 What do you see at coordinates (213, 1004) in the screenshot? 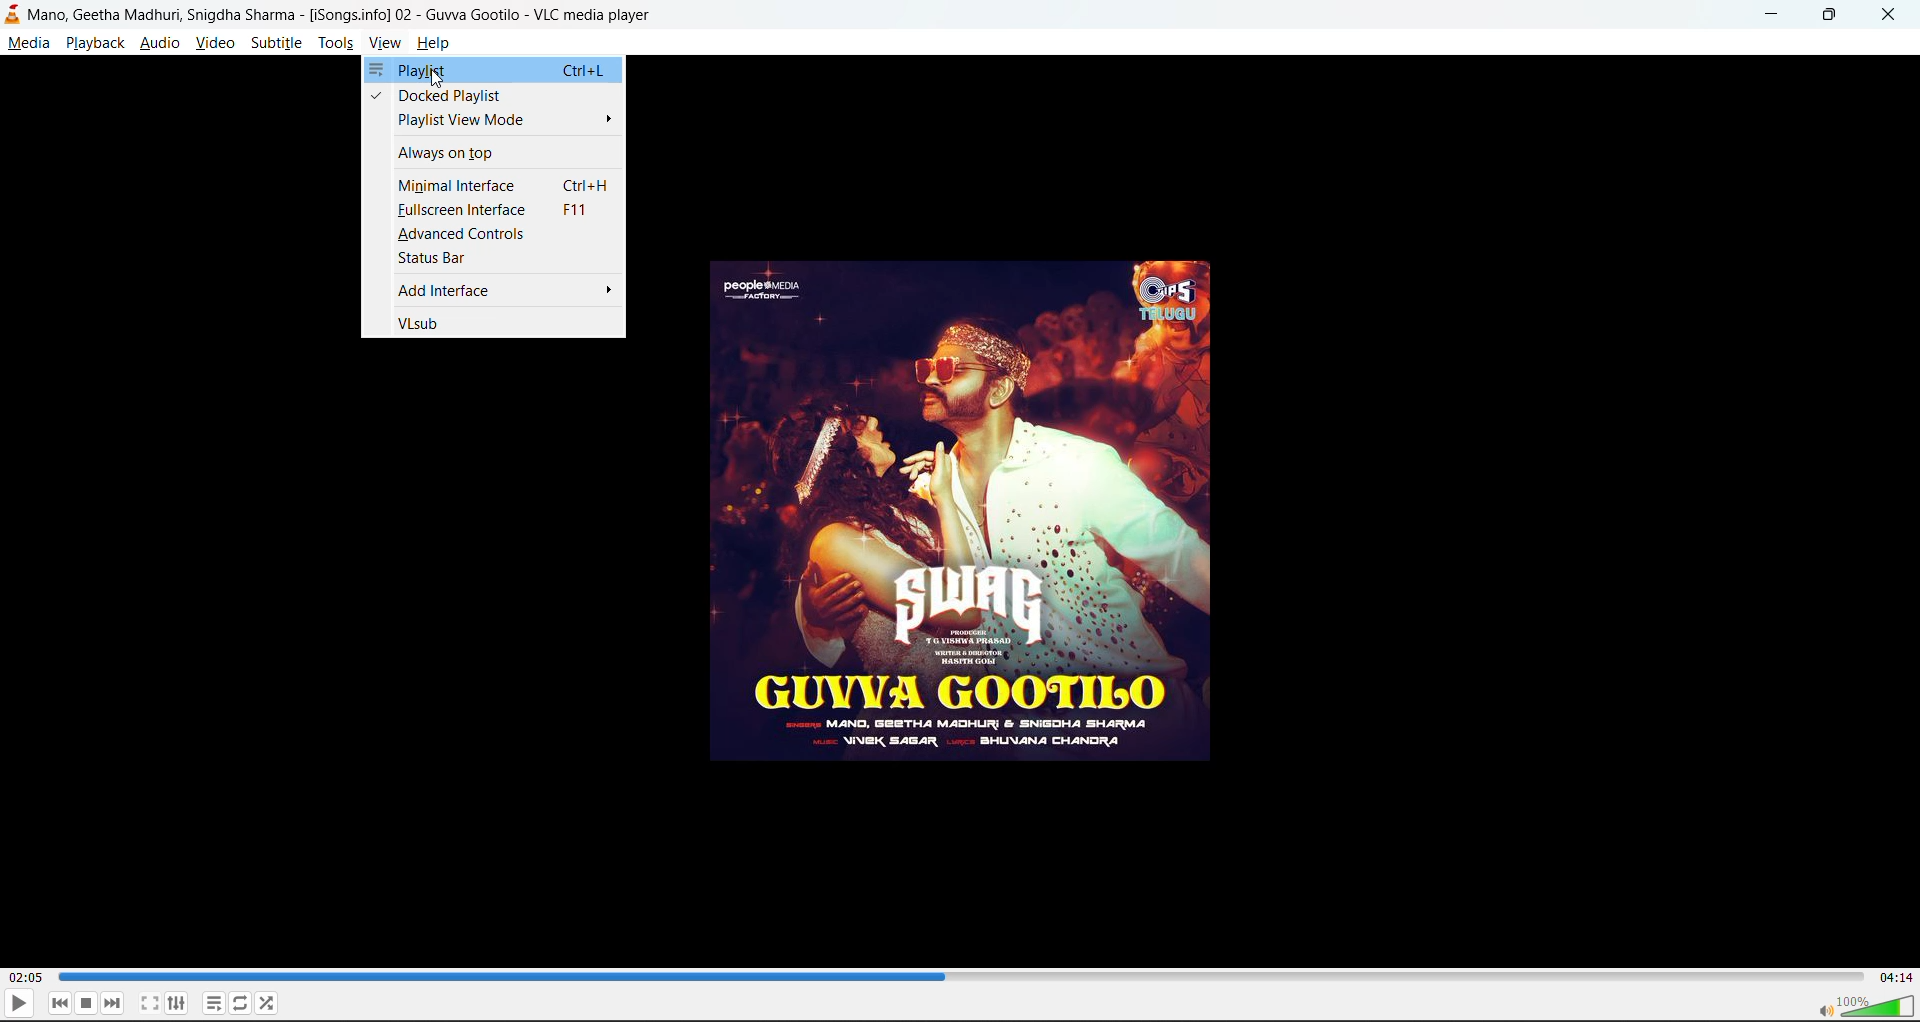
I see `toggle playlist` at bounding box center [213, 1004].